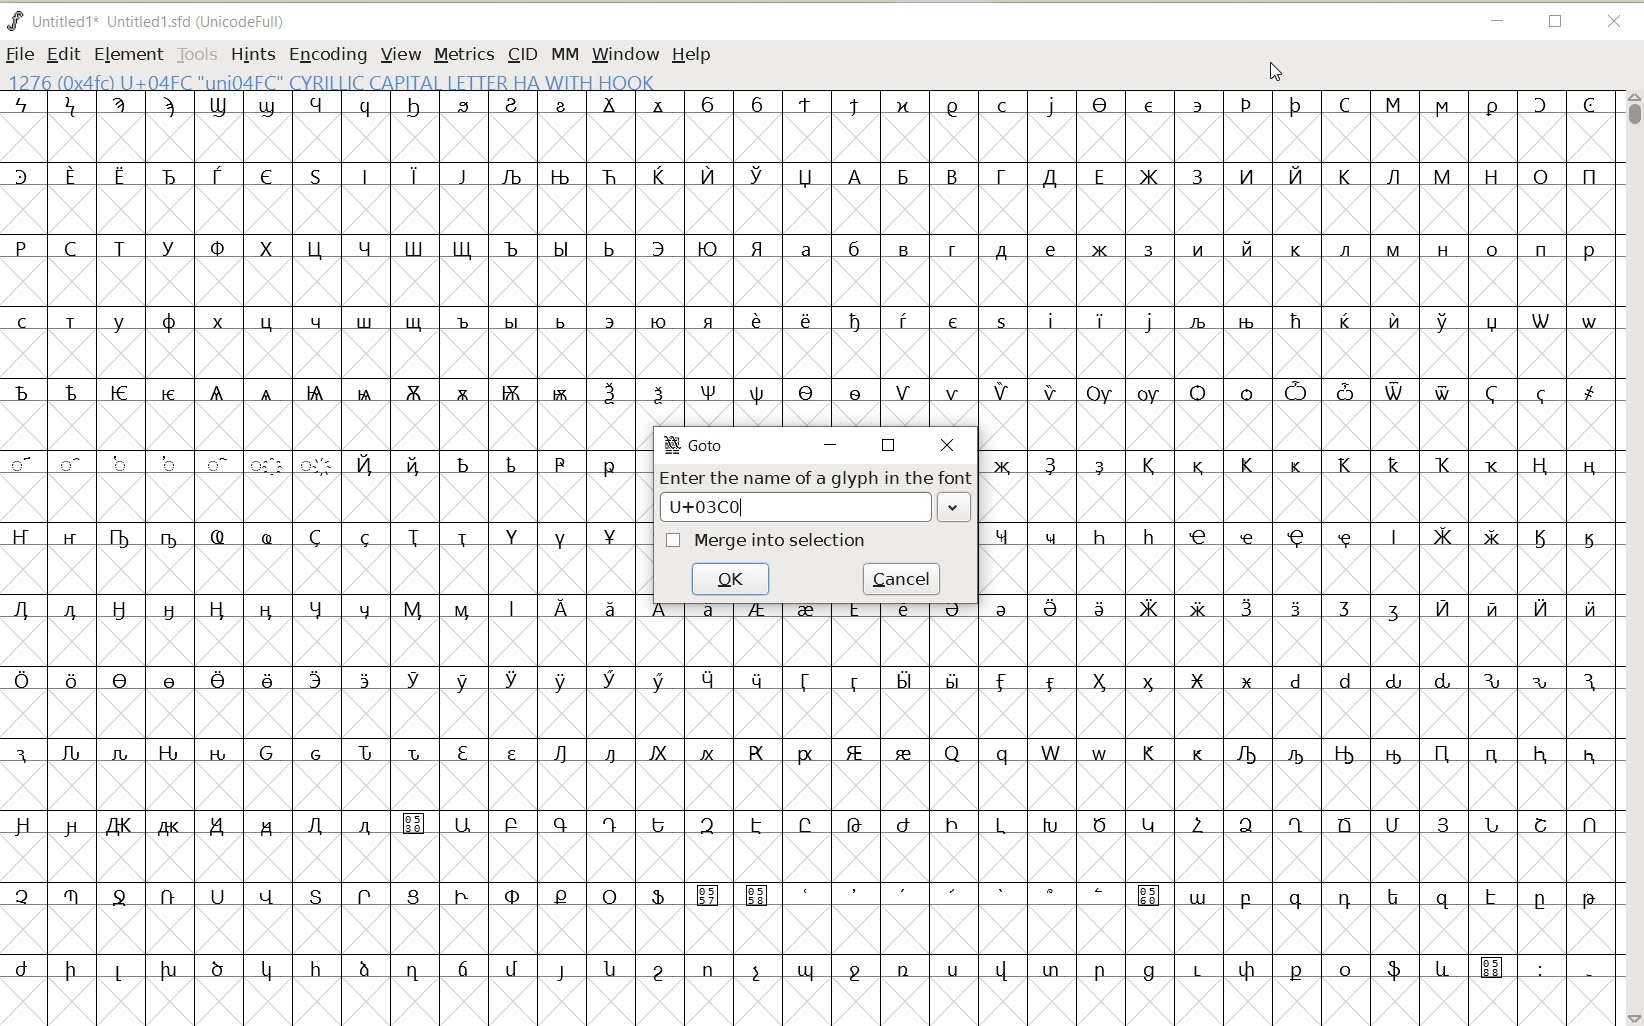 This screenshot has width=1644, height=1026. I want to click on glyph characters, so click(1297, 704).